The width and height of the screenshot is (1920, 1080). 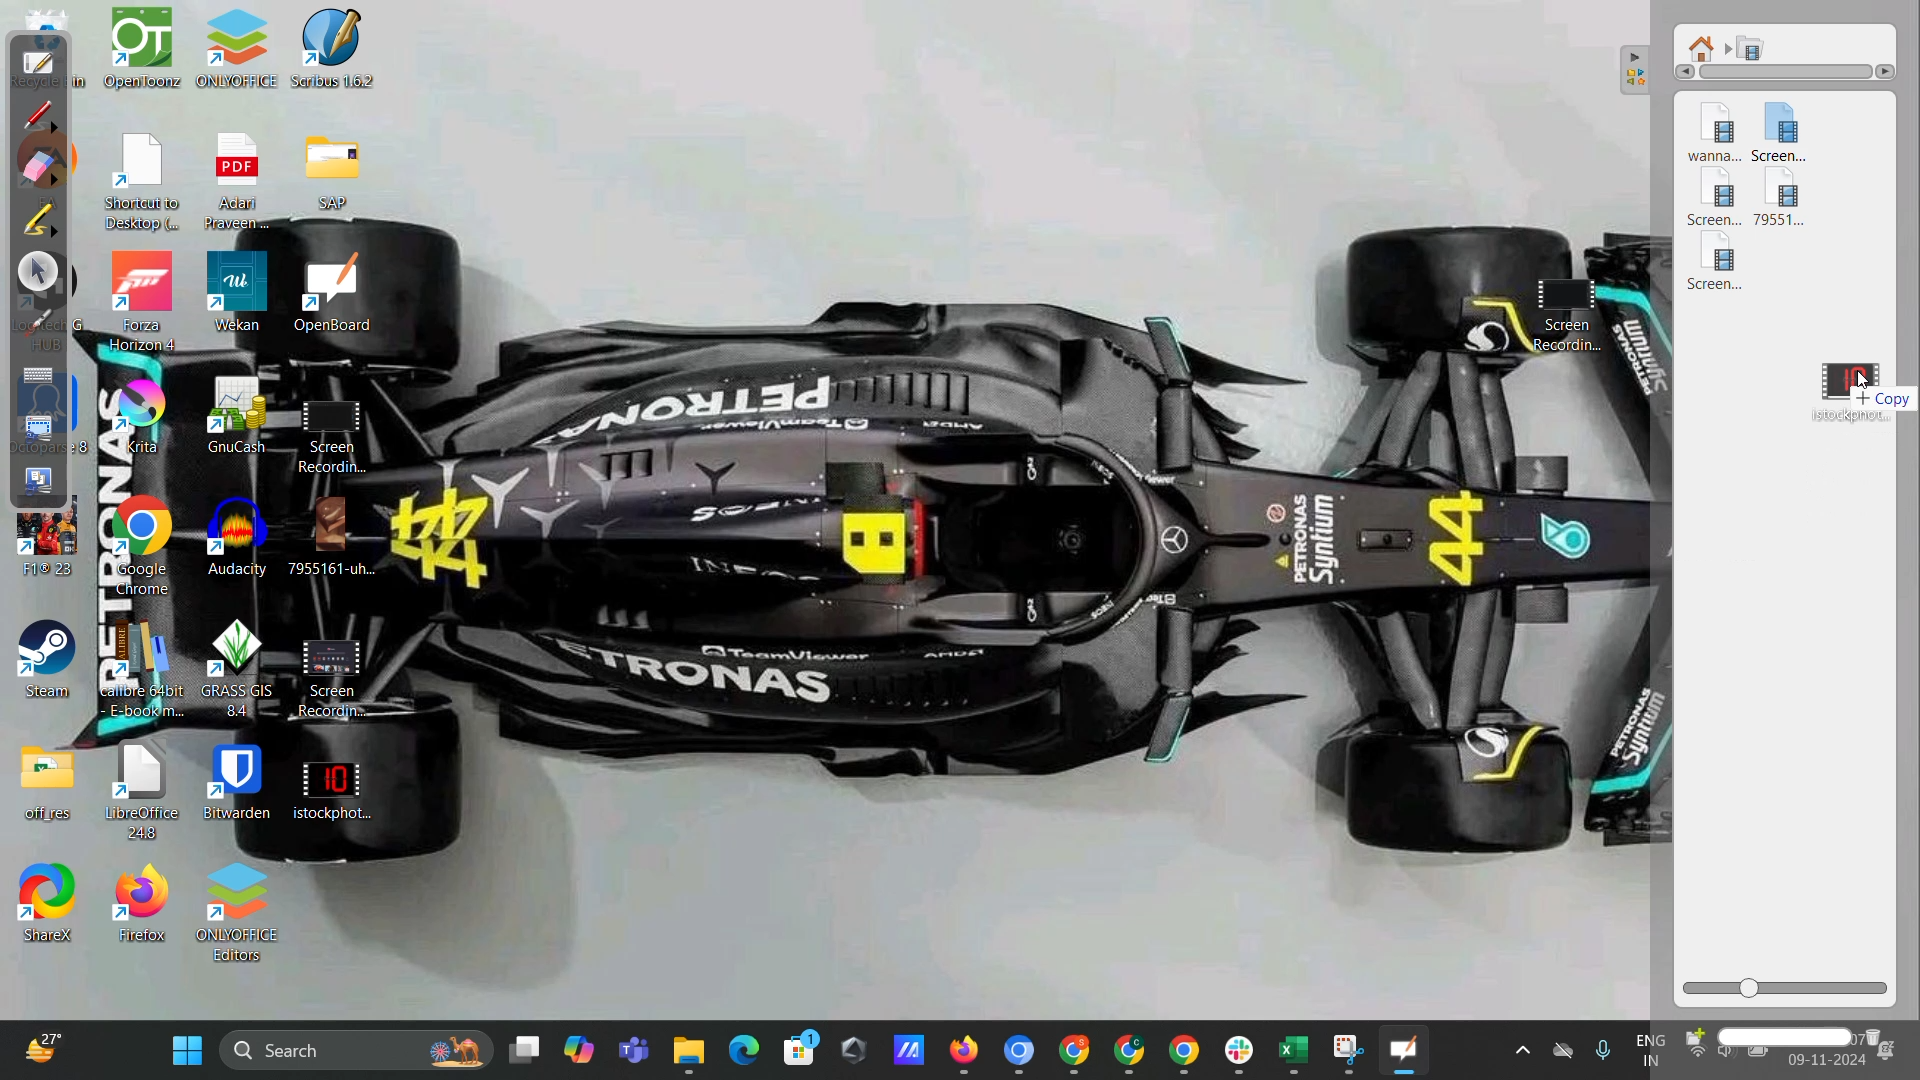 What do you see at coordinates (240, 58) in the screenshot?
I see `OnlyOffice` at bounding box center [240, 58].